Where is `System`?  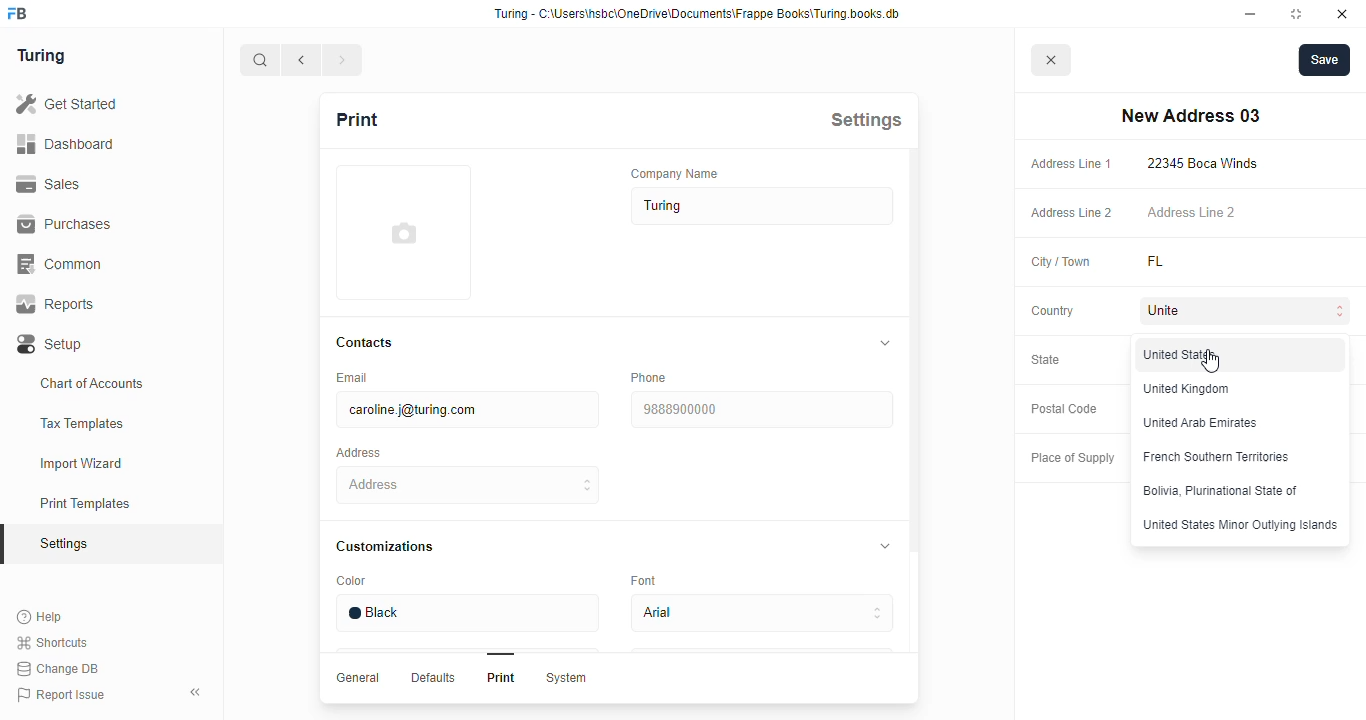
System is located at coordinates (565, 678).